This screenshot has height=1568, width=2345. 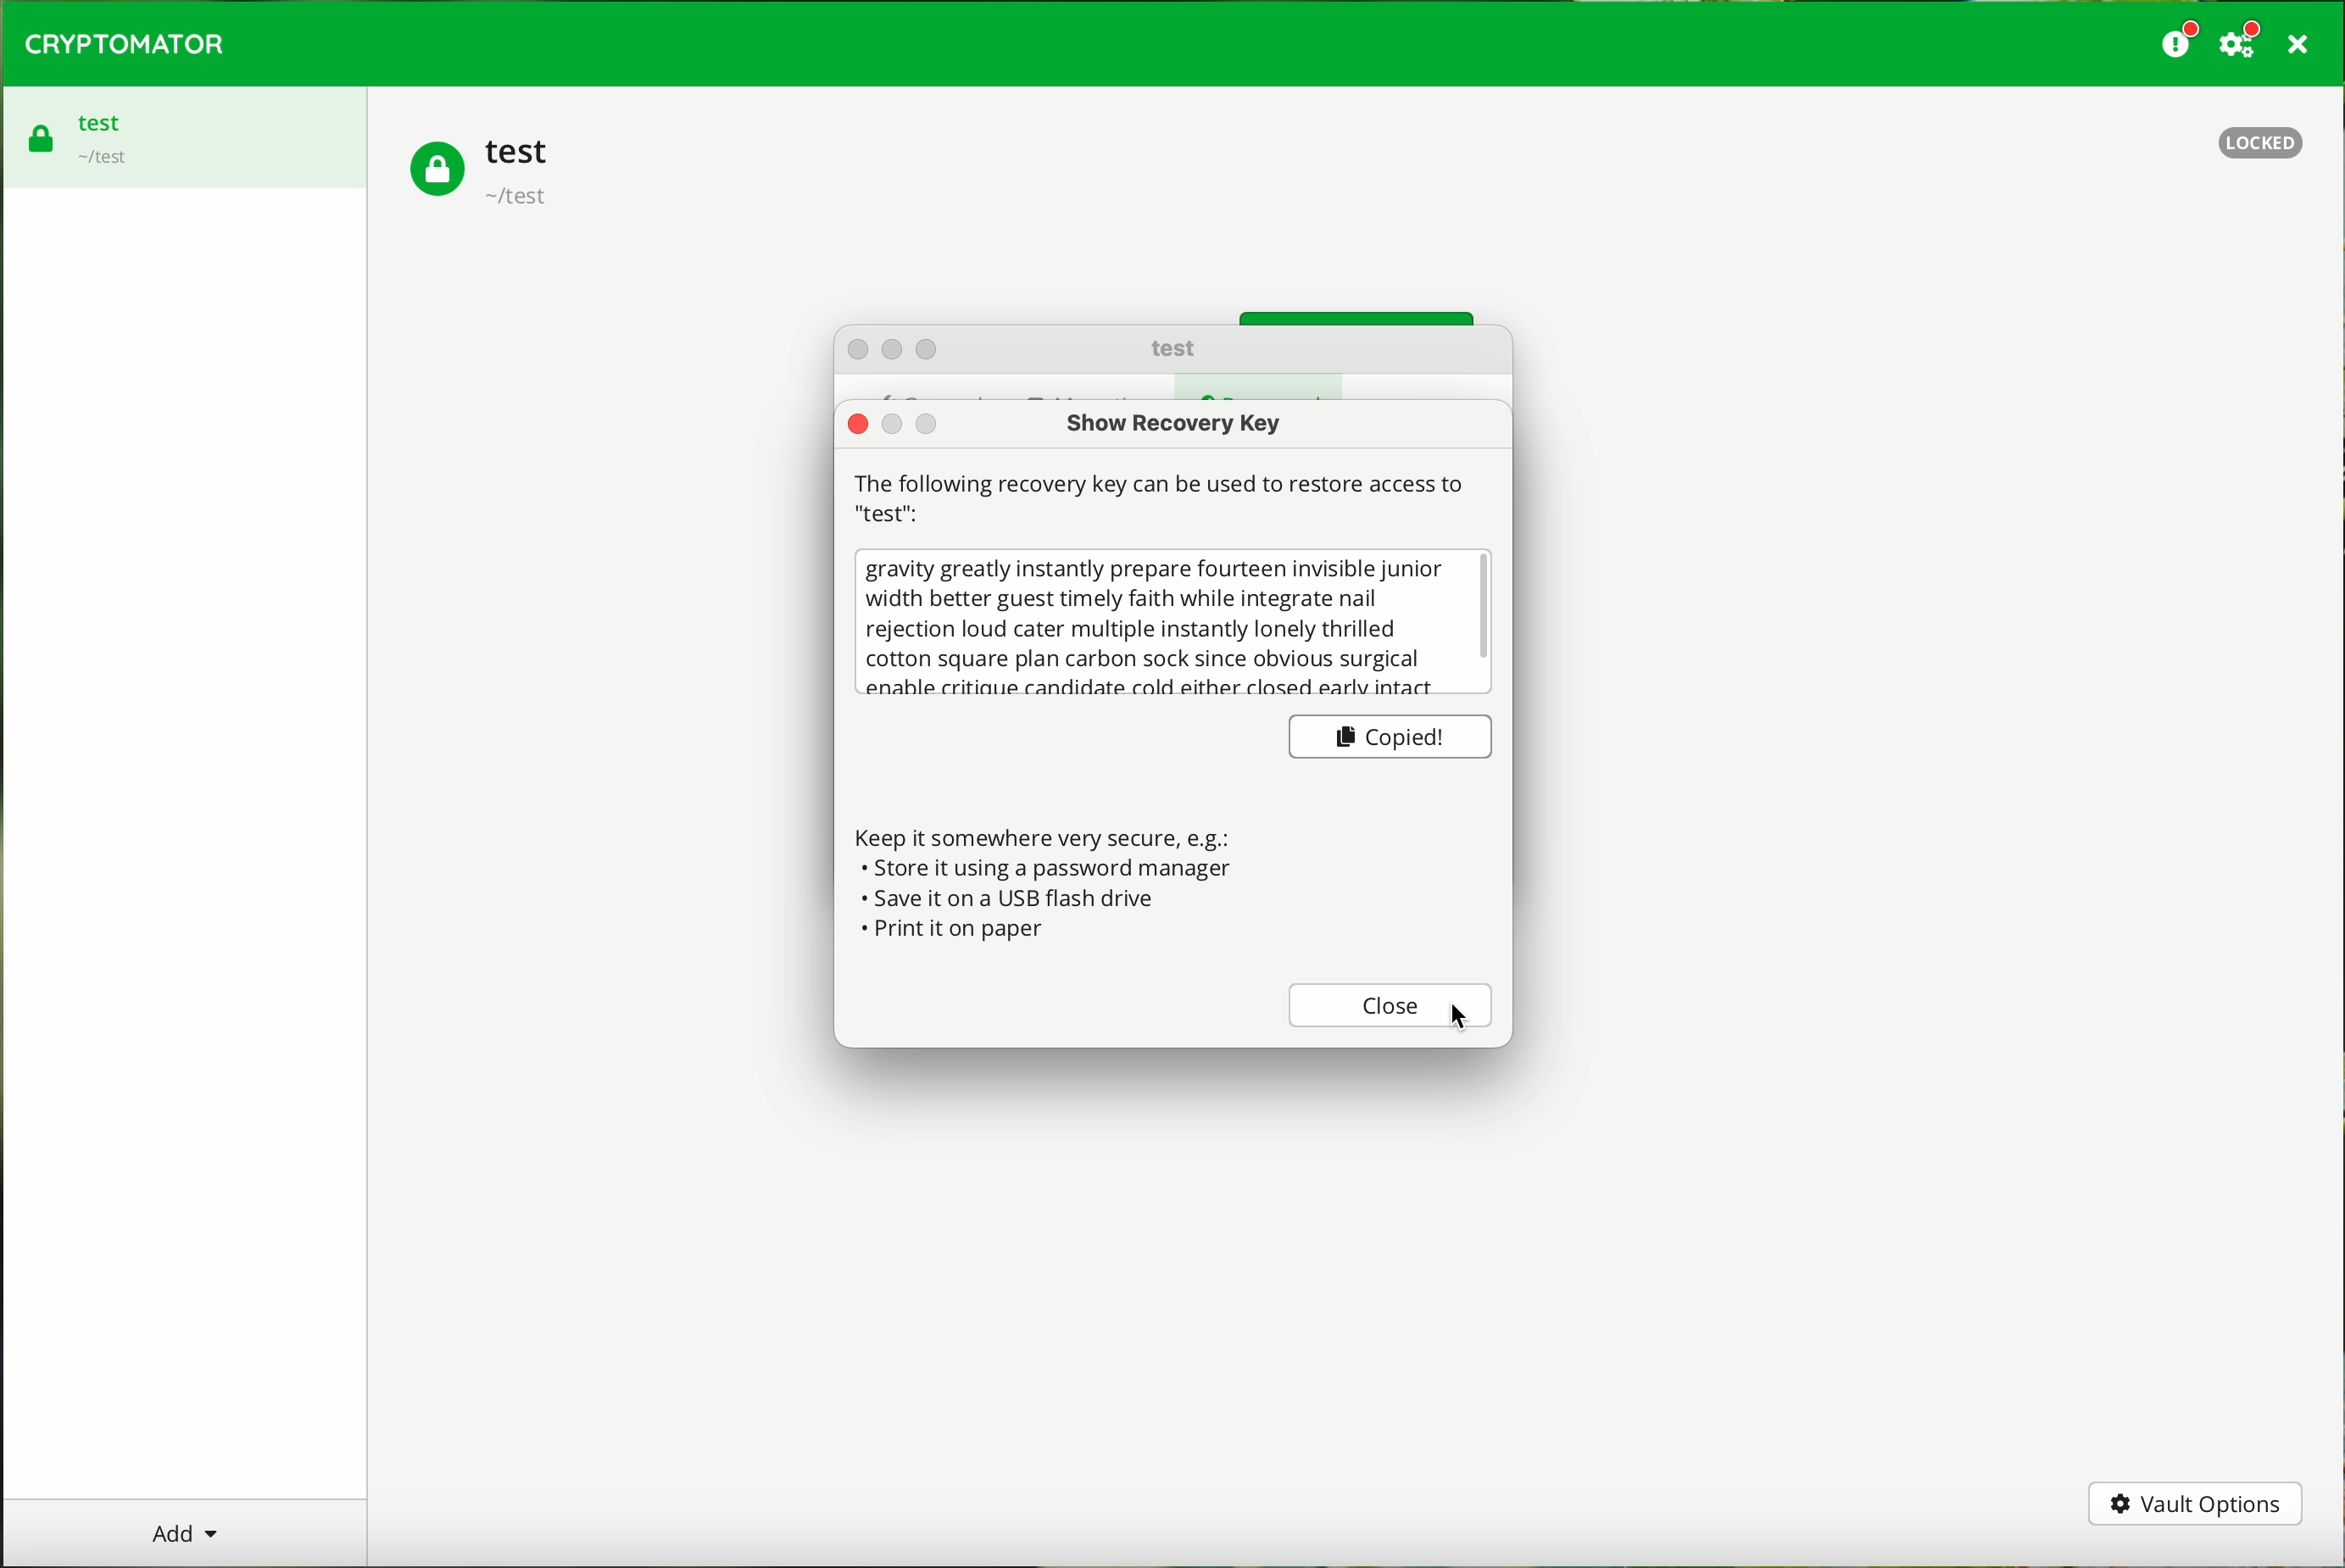 I want to click on | The following recovery key can be used to restore access to
"test", so click(x=1155, y=496).